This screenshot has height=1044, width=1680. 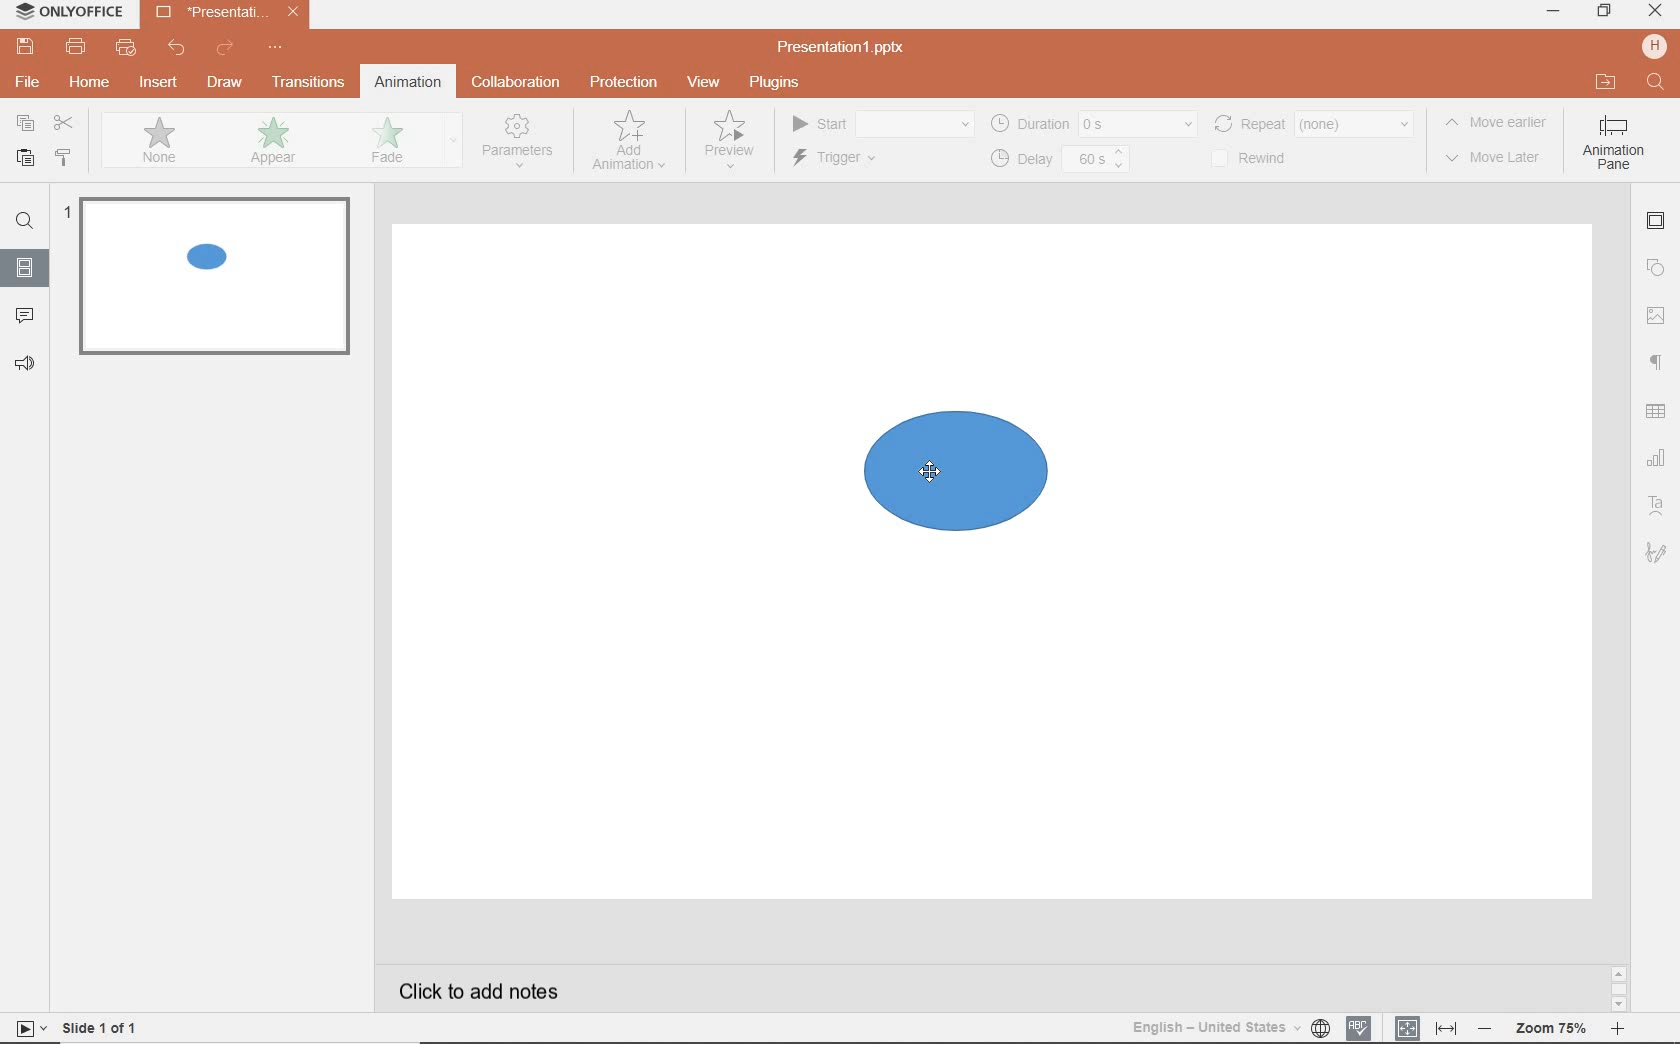 What do you see at coordinates (1658, 224) in the screenshot?
I see `slide settings` at bounding box center [1658, 224].